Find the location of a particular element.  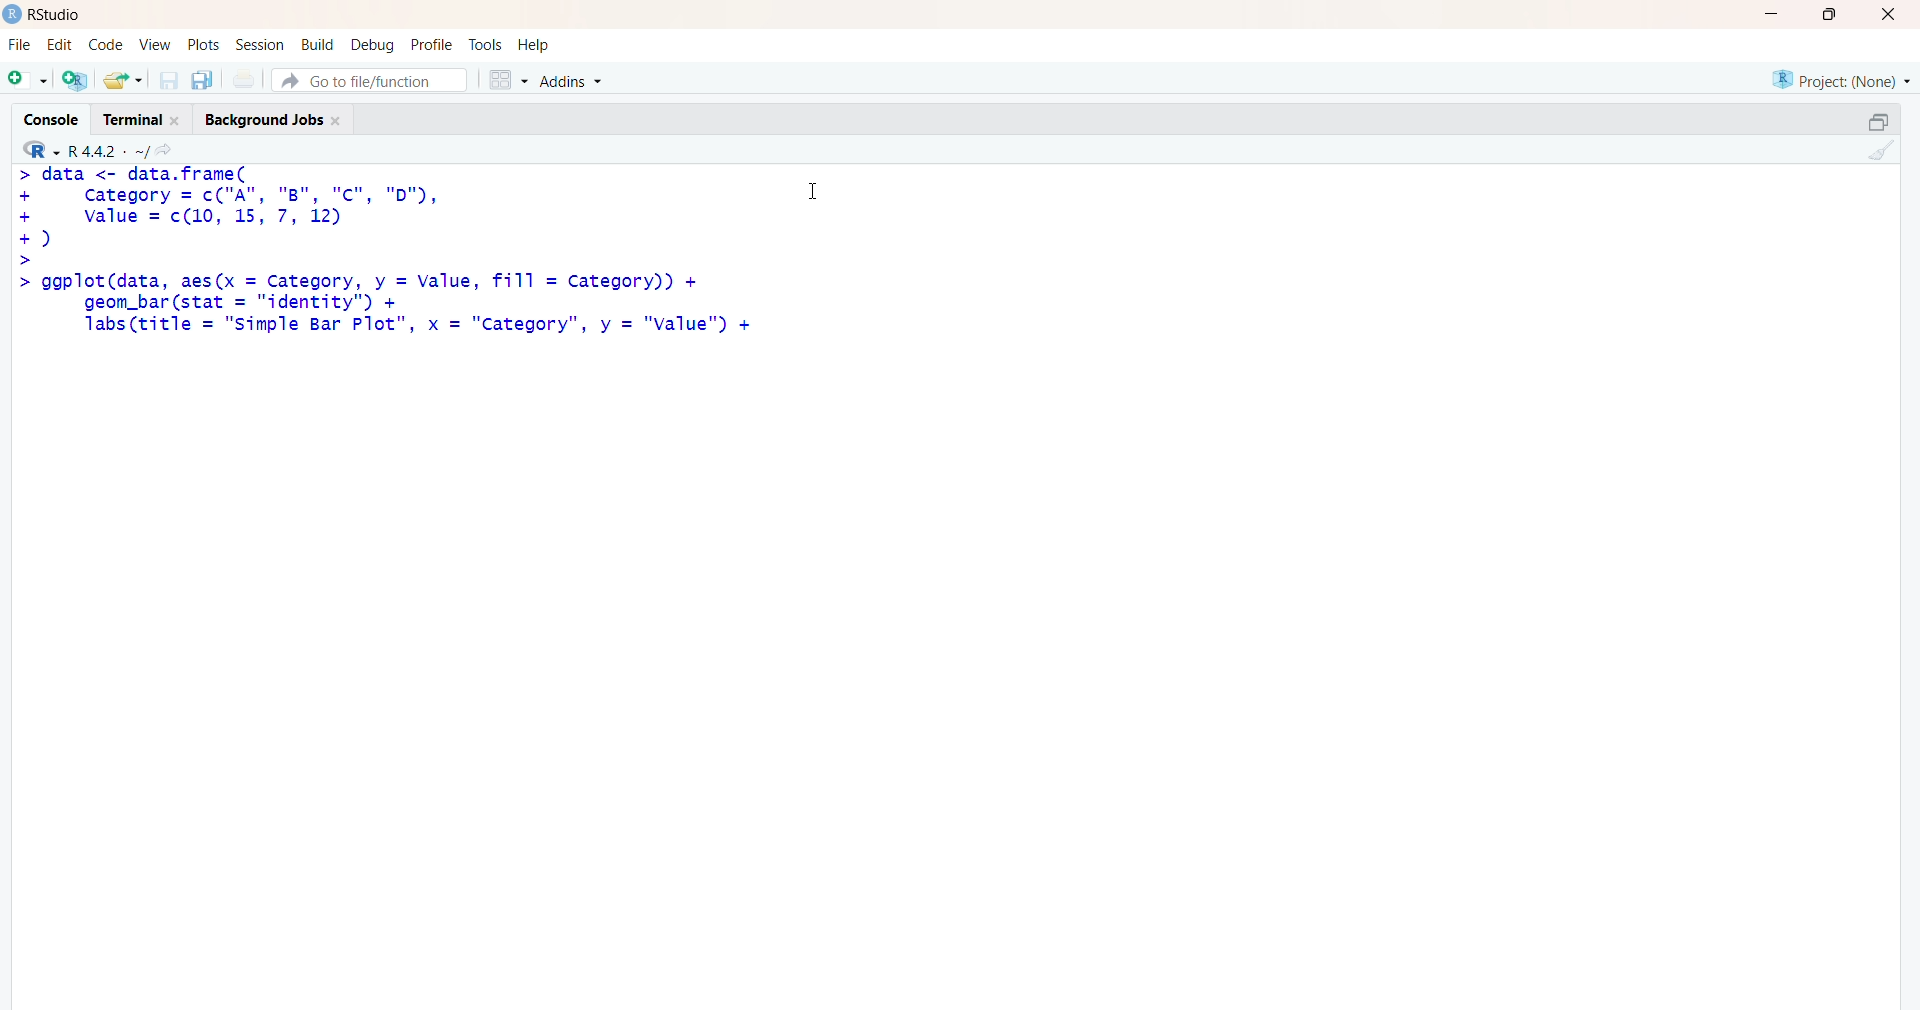

Background Jobs is located at coordinates (272, 116).